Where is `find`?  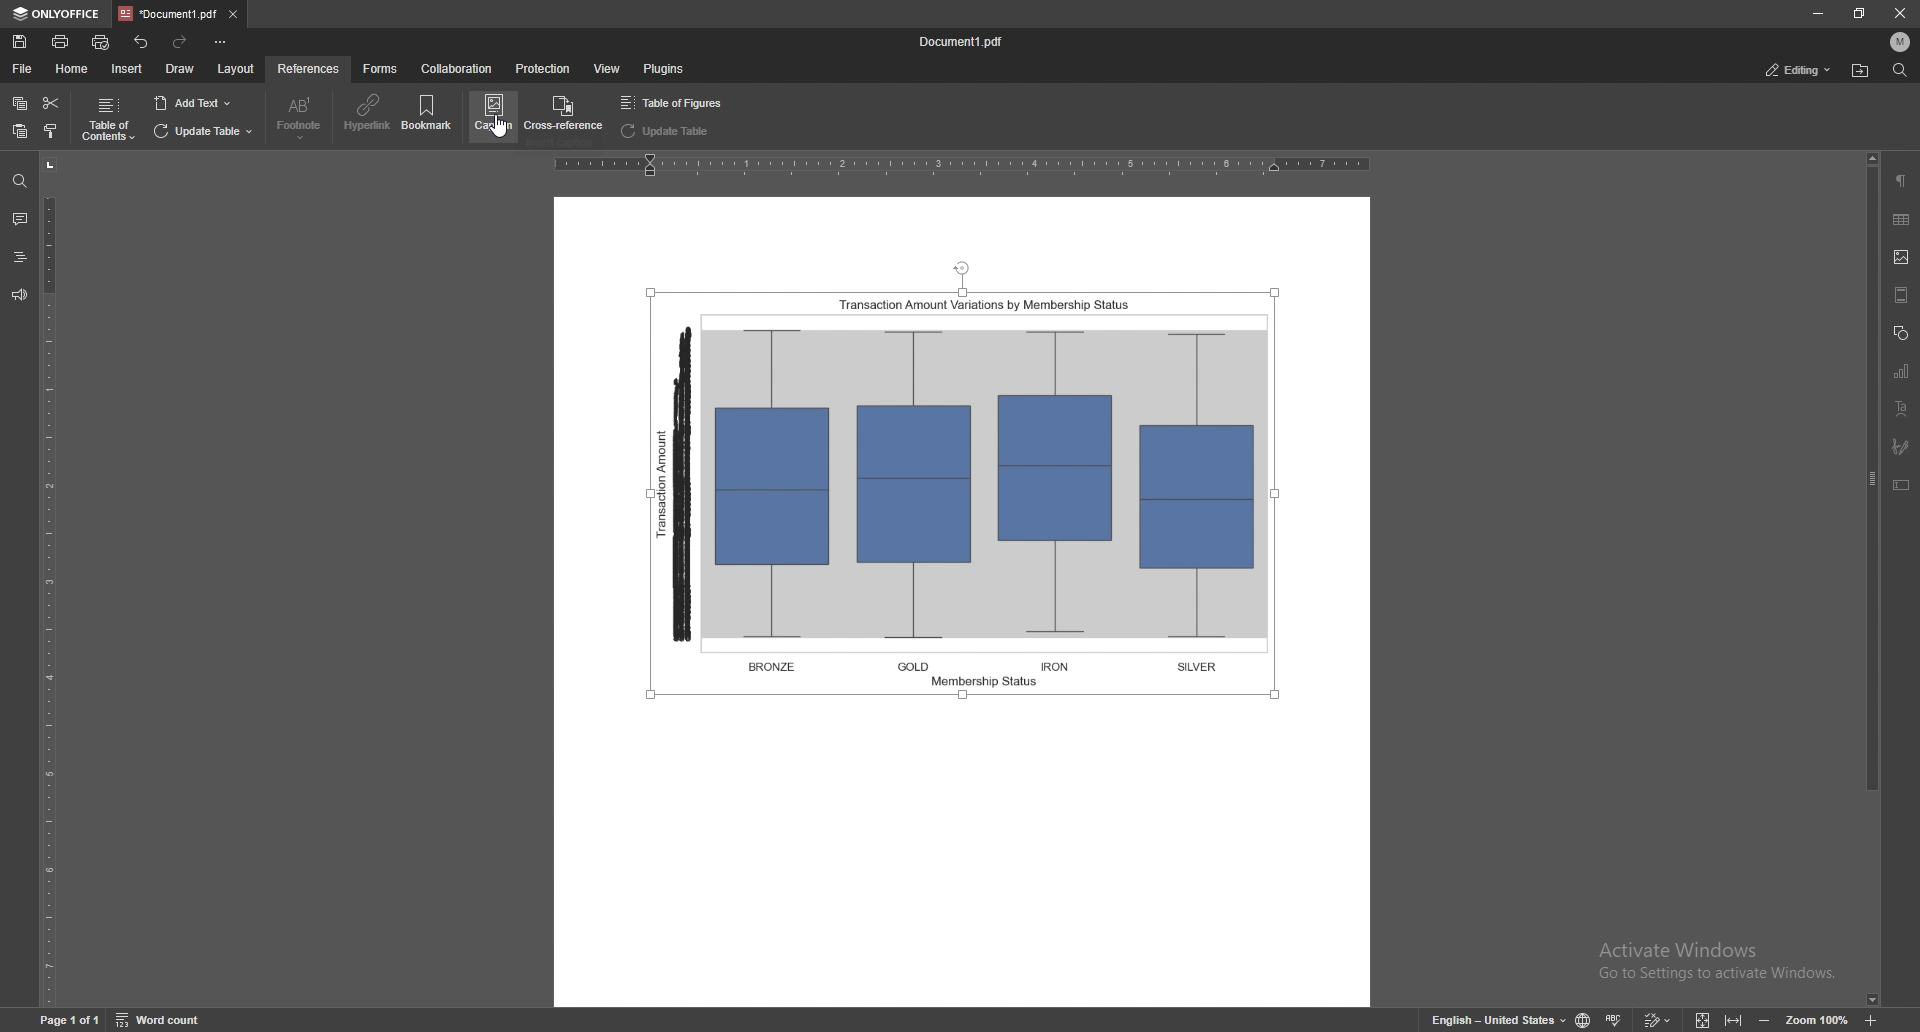 find is located at coordinates (20, 182).